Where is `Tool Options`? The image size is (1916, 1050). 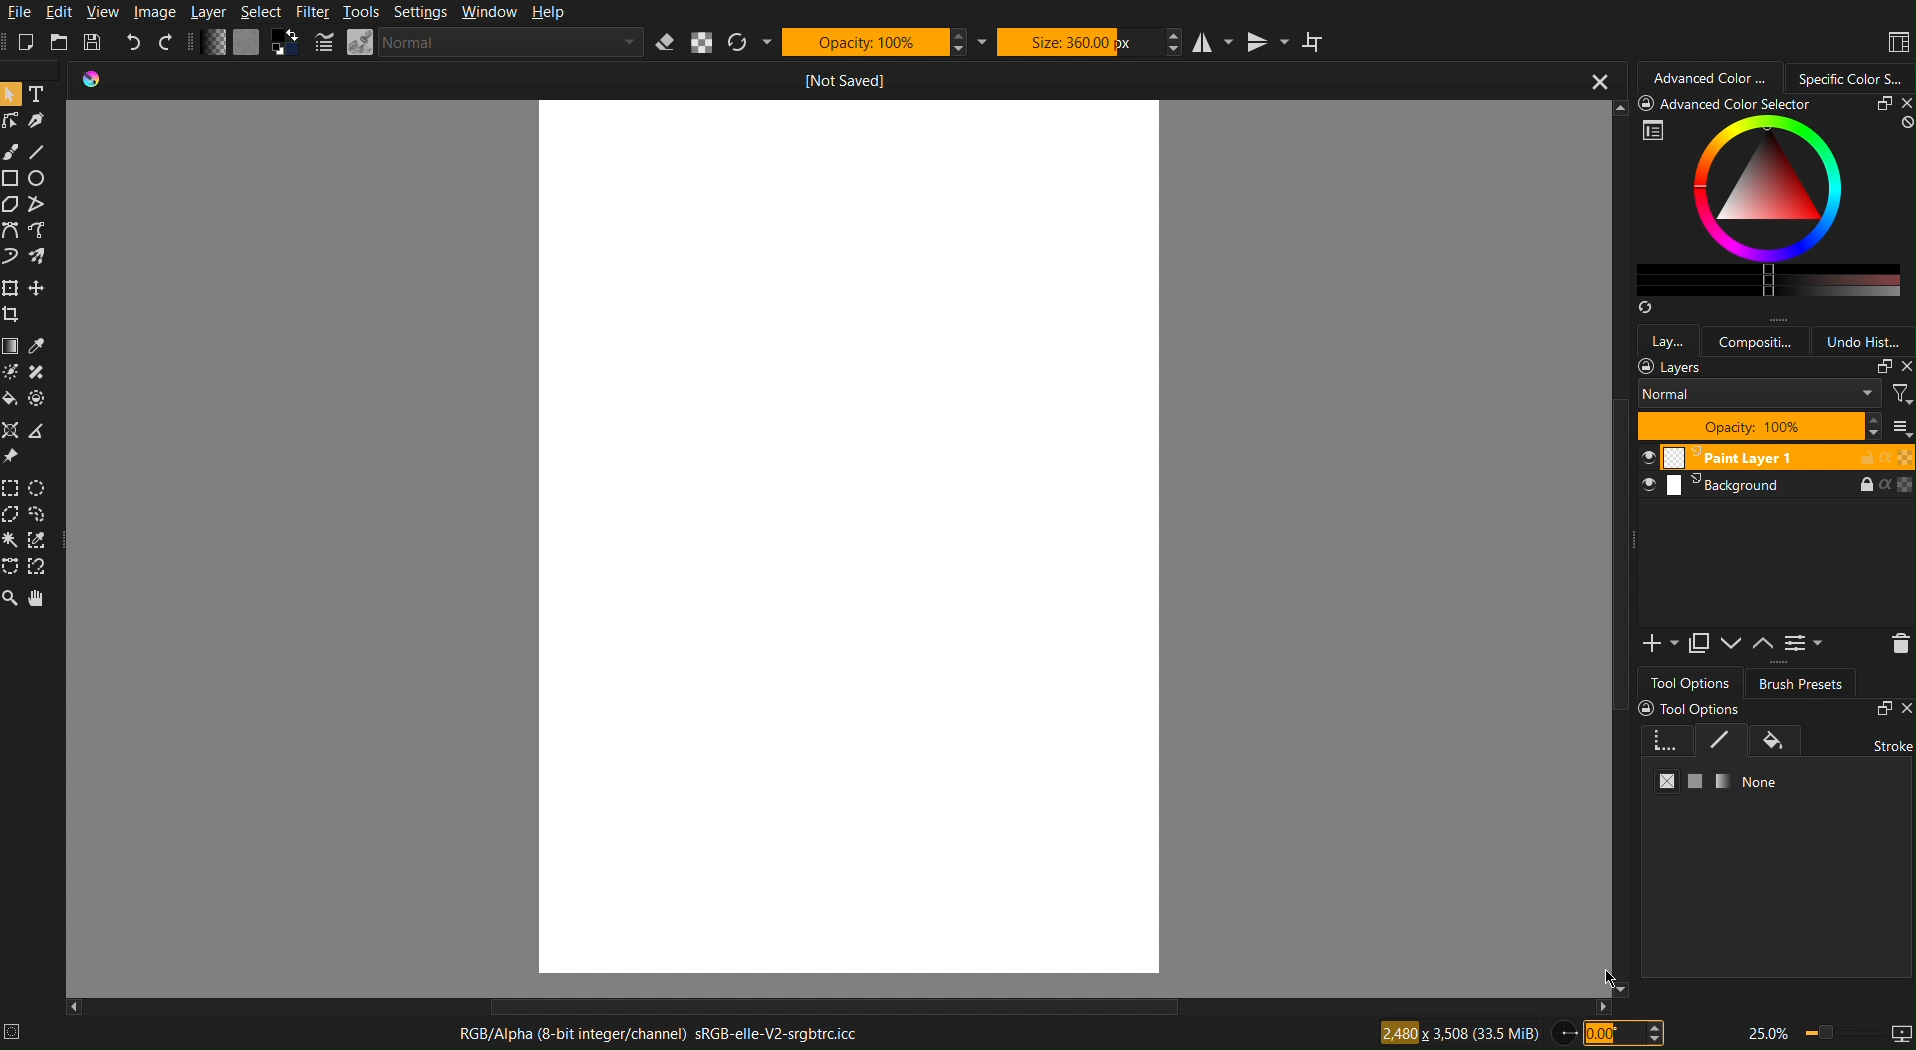 Tool Options is located at coordinates (1691, 680).